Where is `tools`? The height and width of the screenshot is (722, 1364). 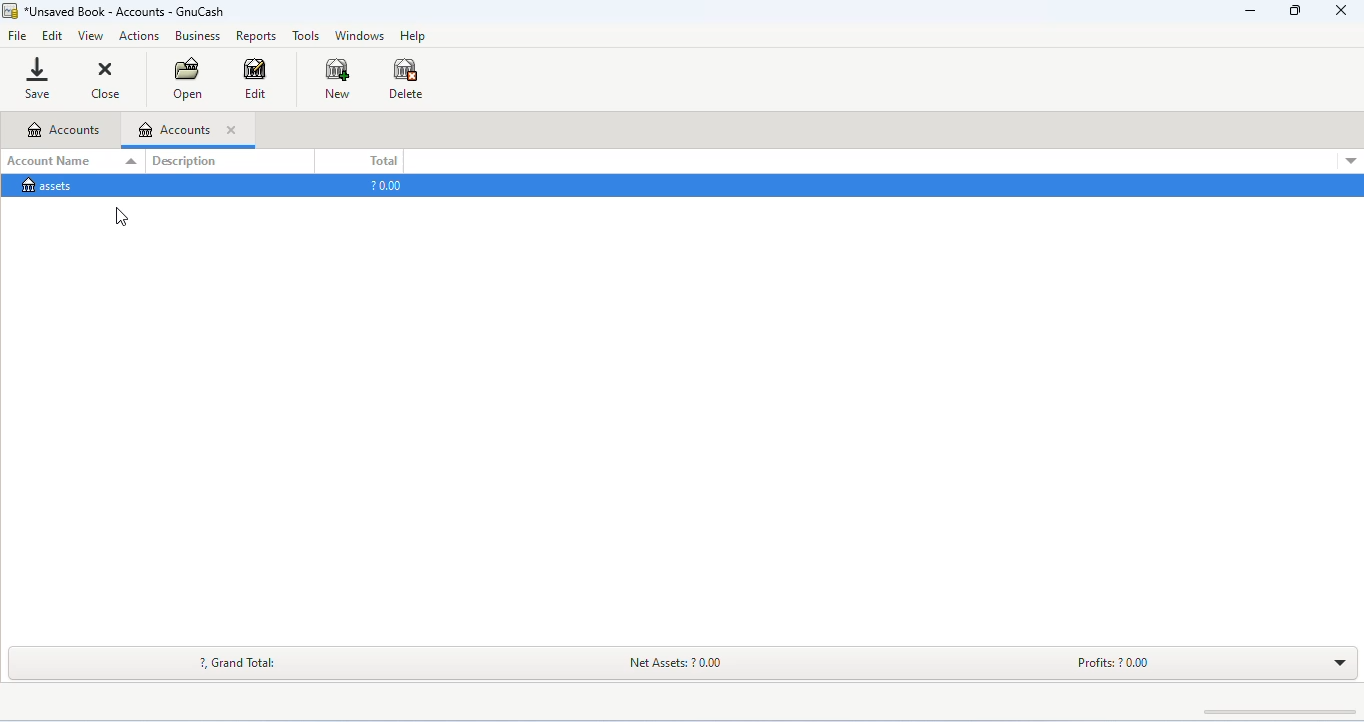
tools is located at coordinates (306, 38).